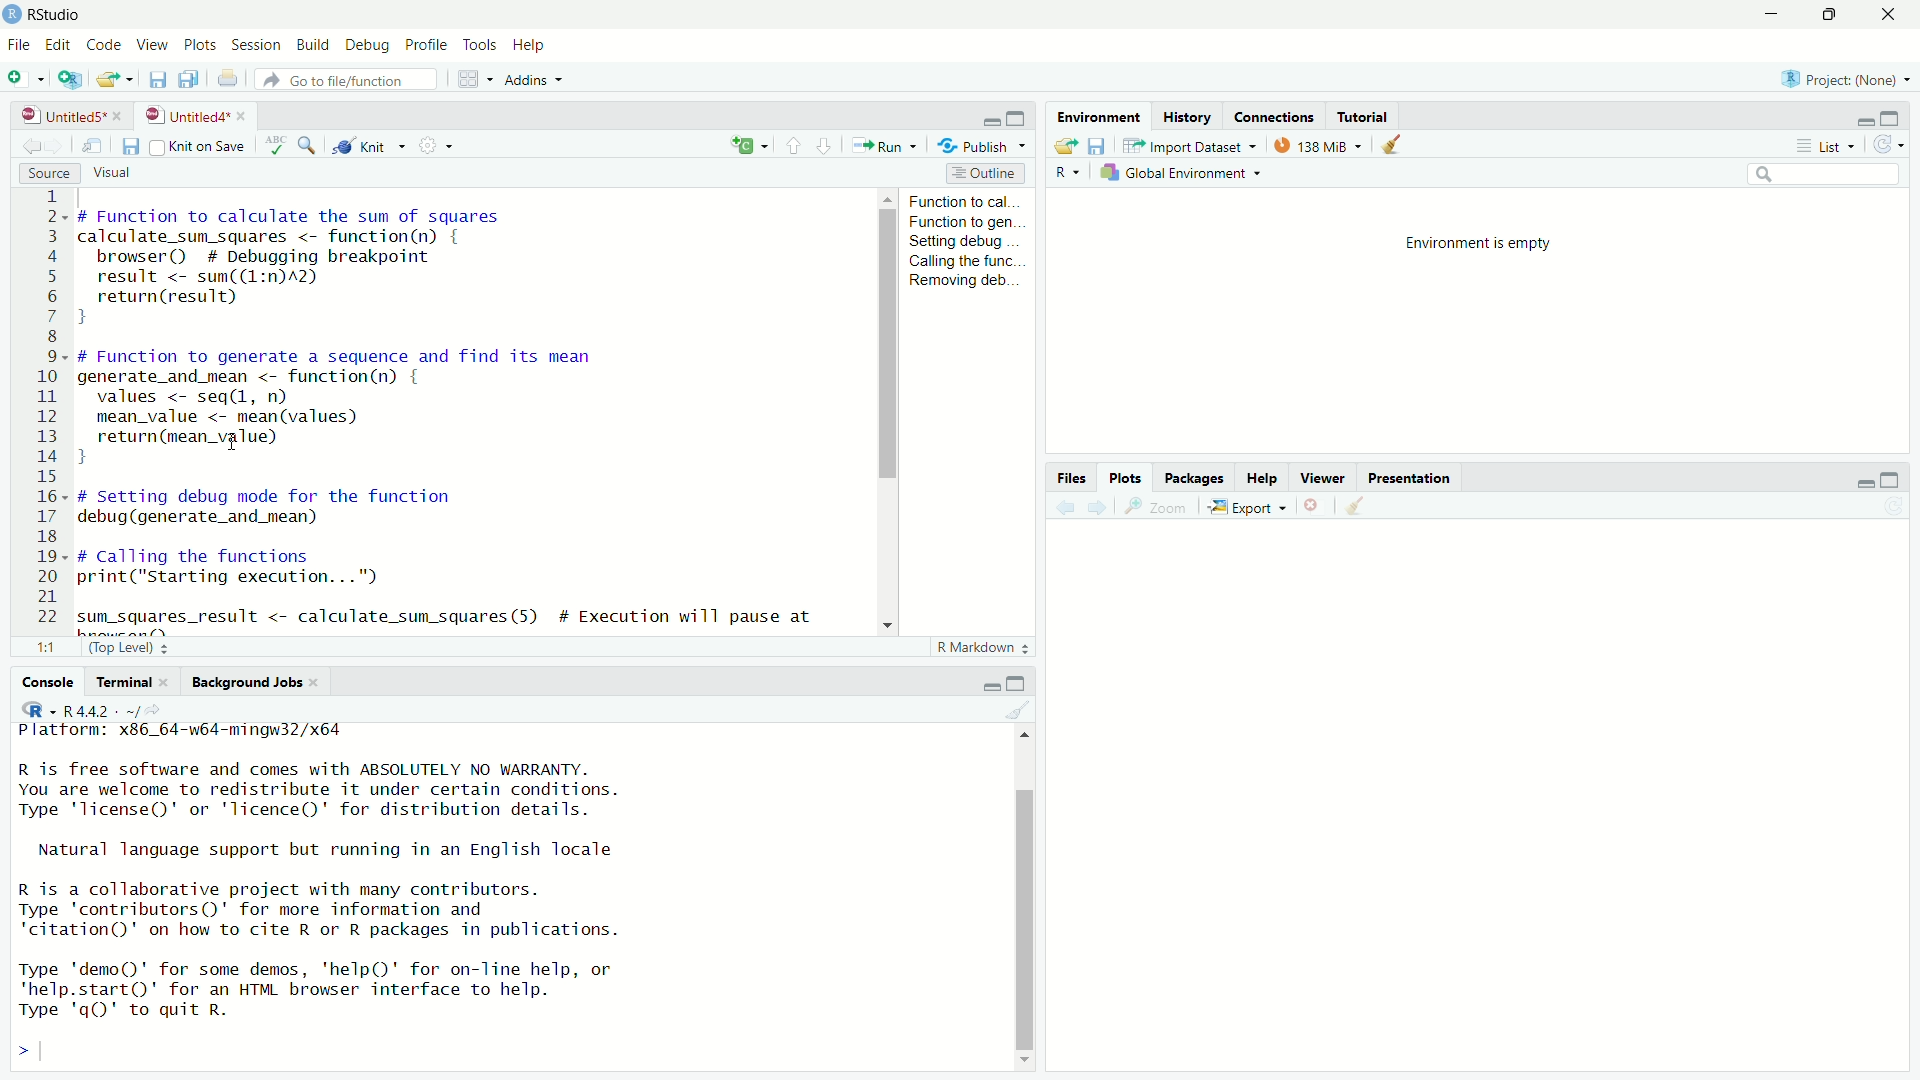 The height and width of the screenshot is (1080, 1920). What do you see at coordinates (59, 143) in the screenshot?
I see `go forward to the next source location` at bounding box center [59, 143].